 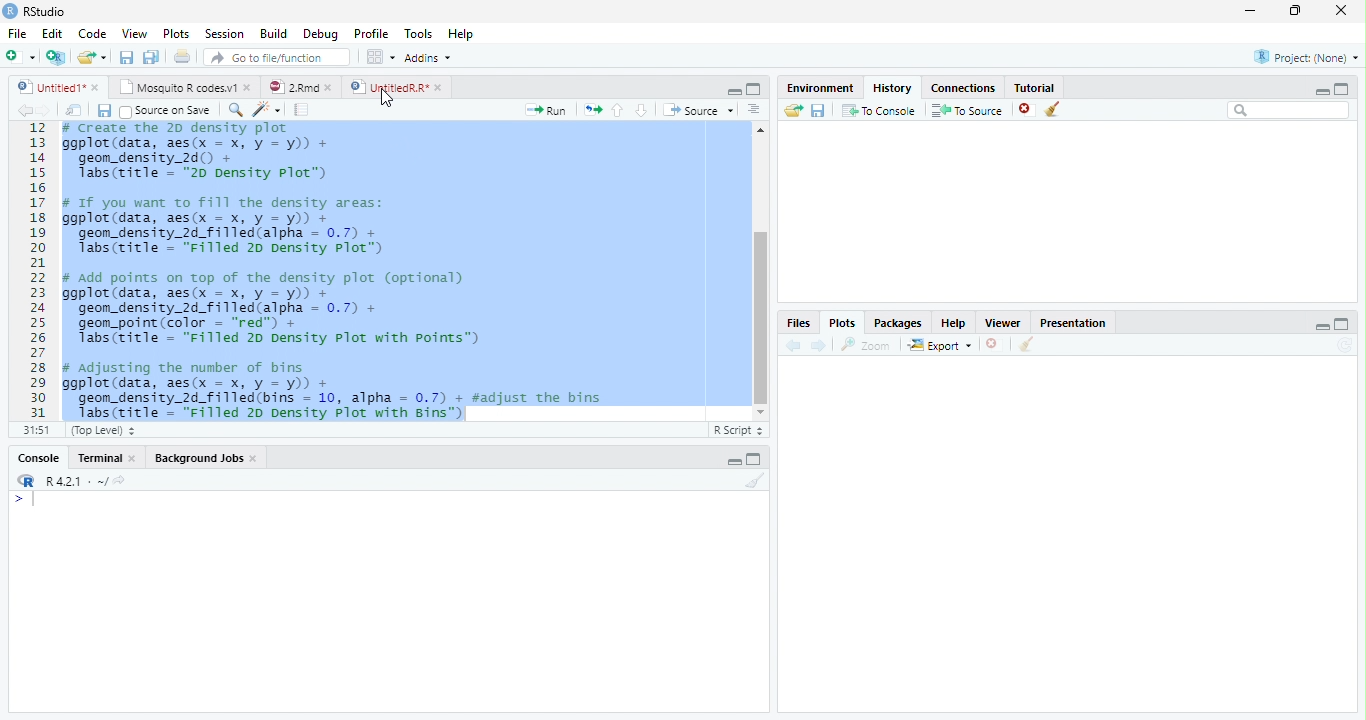 What do you see at coordinates (993, 344) in the screenshot?
I see `close` at bounding box center [993, 344].